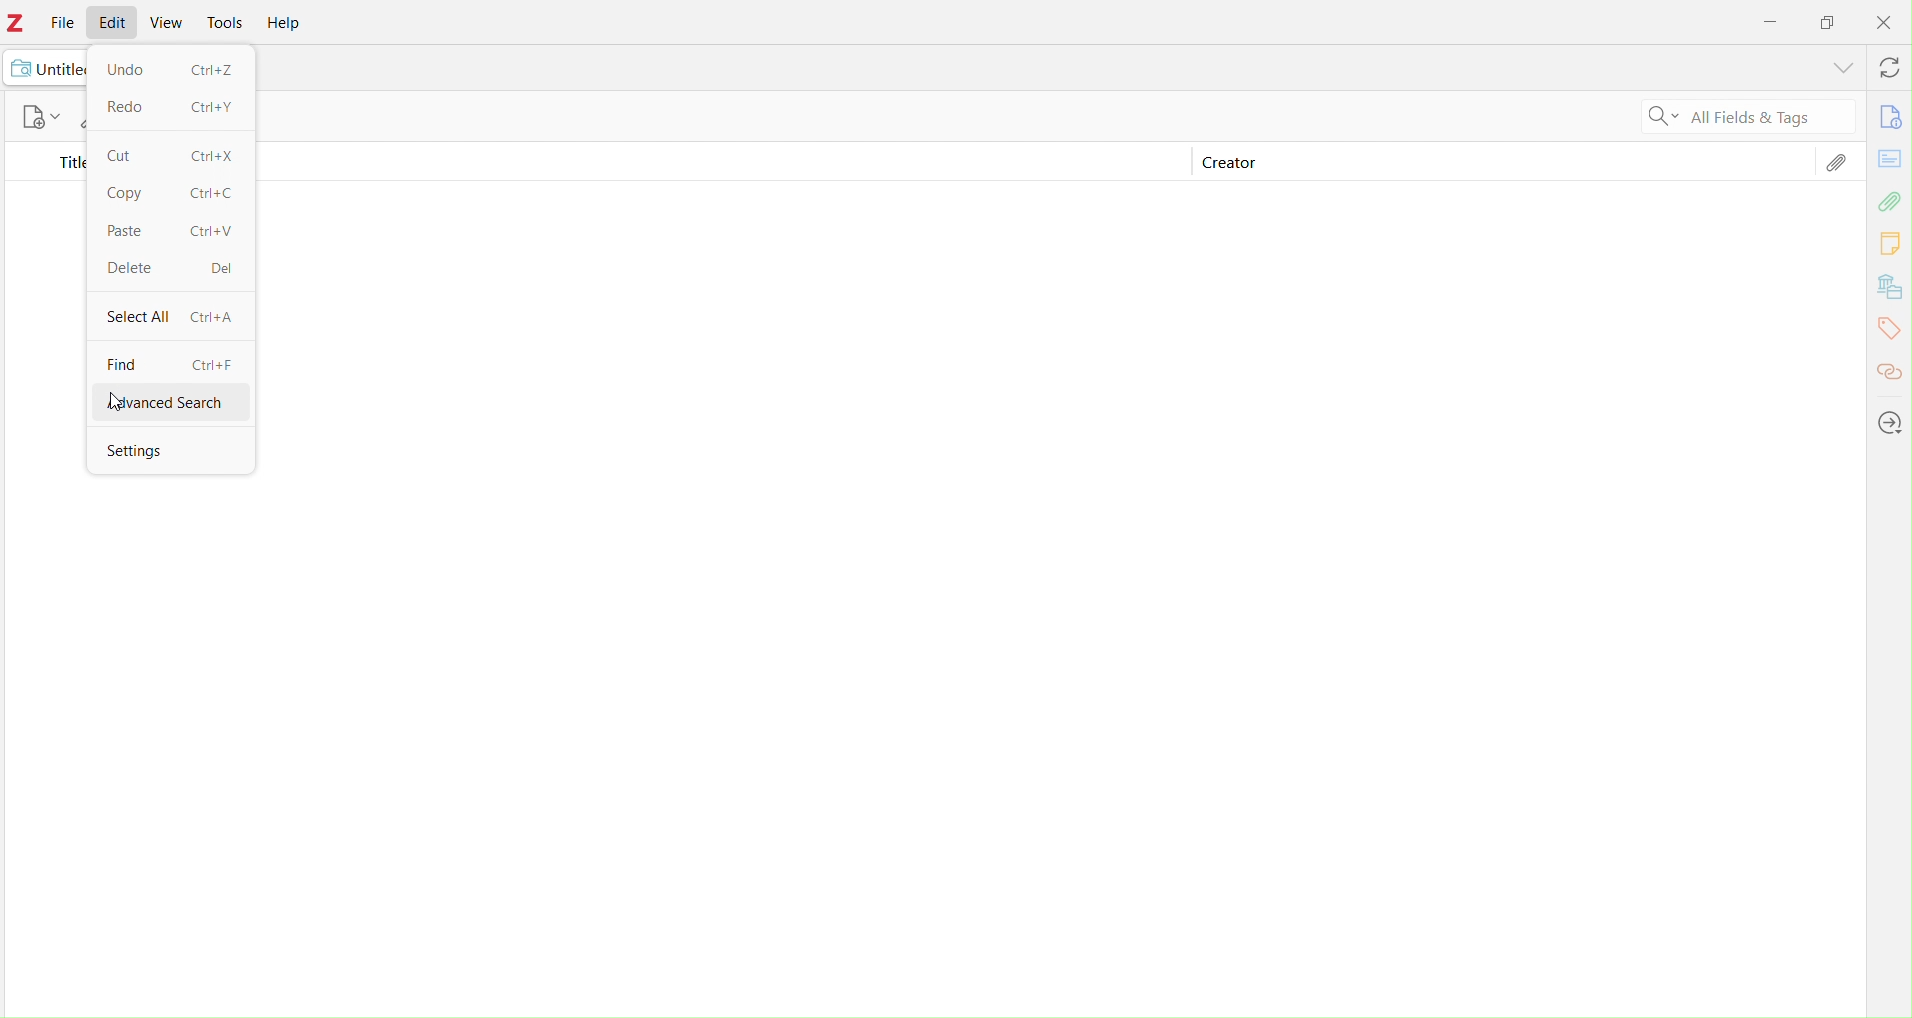  What do you see at coordinates (61, 24) in the screenshot?
I see `File` at bounding box center [61, 24].